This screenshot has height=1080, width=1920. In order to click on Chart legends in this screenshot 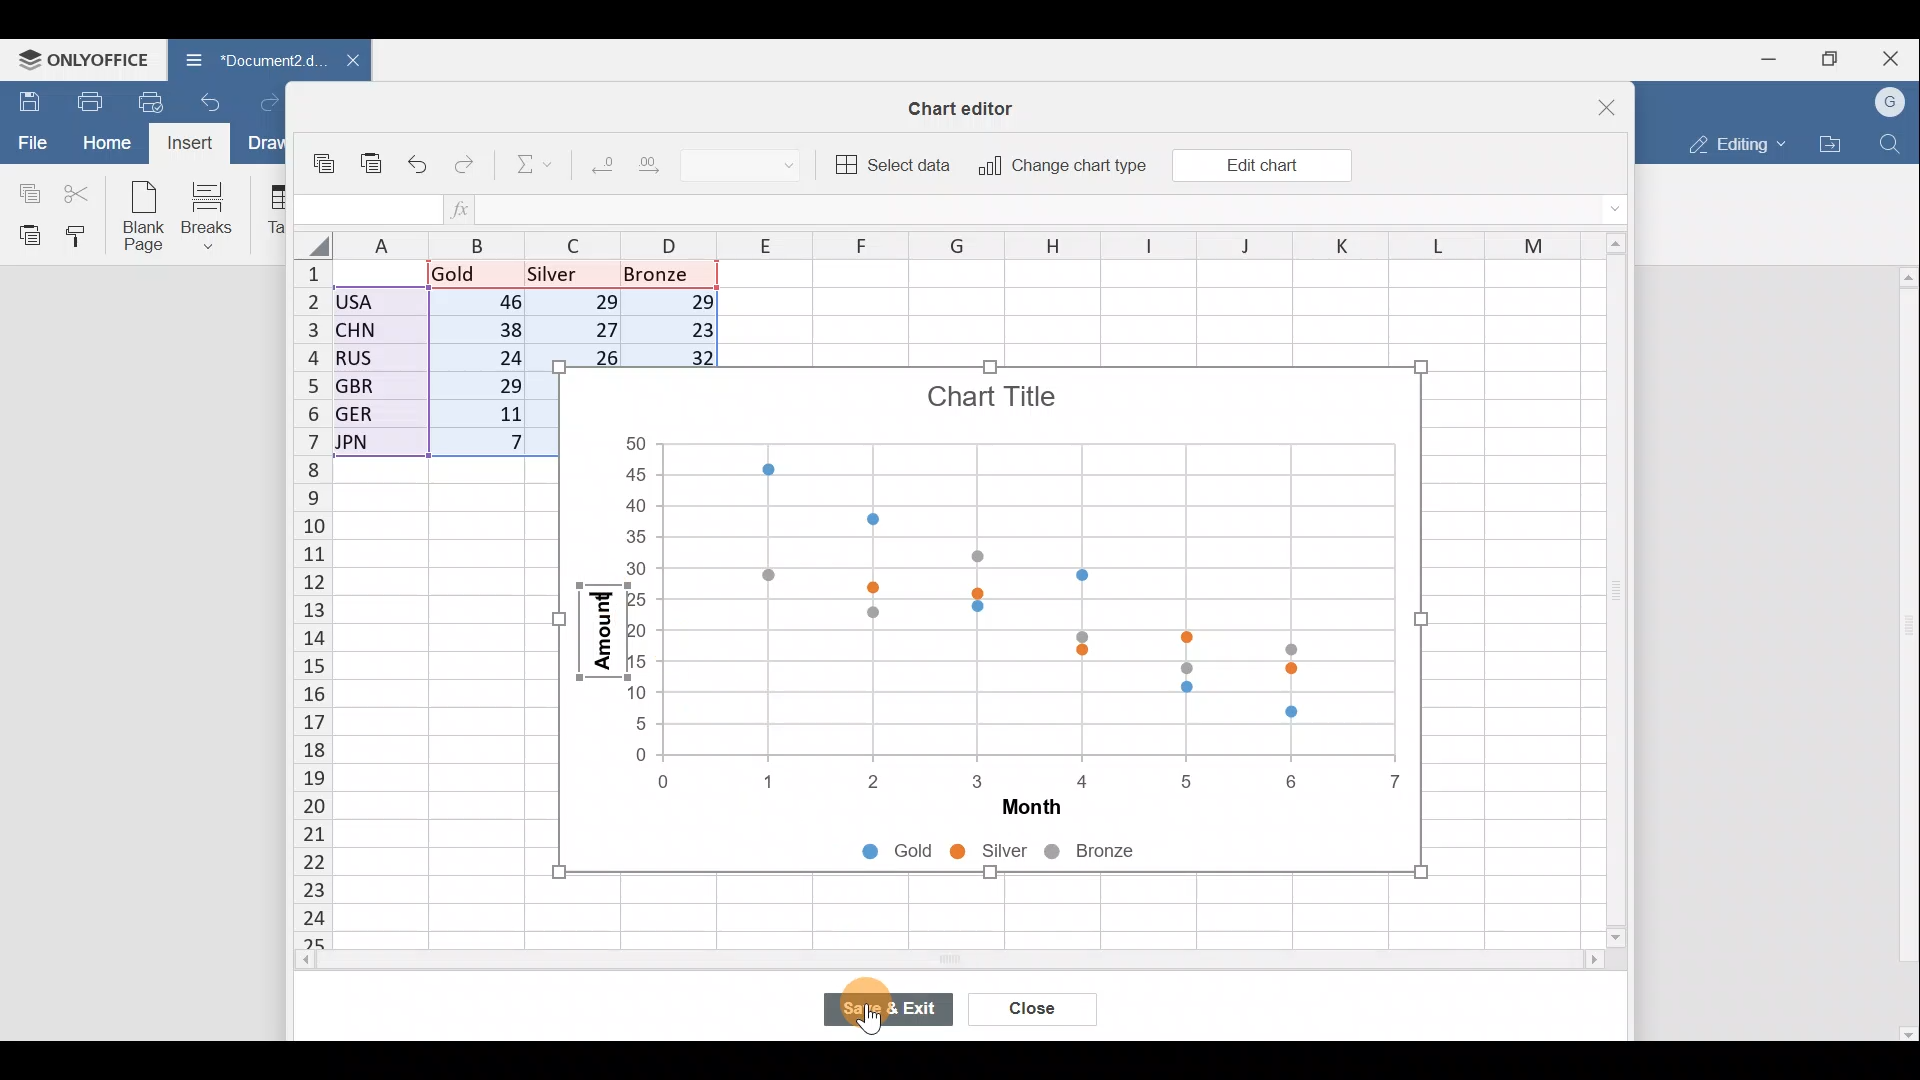, I will do `click(1030, 854)`.